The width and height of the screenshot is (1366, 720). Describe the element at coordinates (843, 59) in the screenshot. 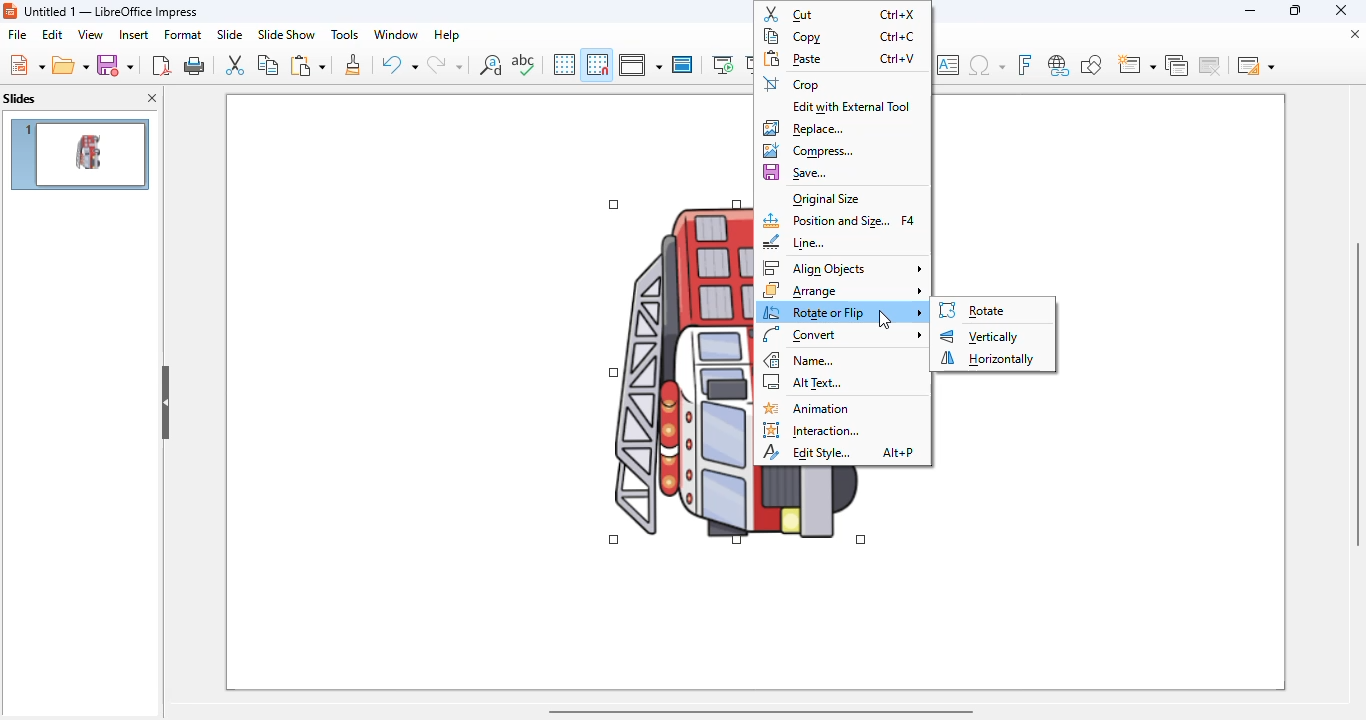

I see `paste` at that location.